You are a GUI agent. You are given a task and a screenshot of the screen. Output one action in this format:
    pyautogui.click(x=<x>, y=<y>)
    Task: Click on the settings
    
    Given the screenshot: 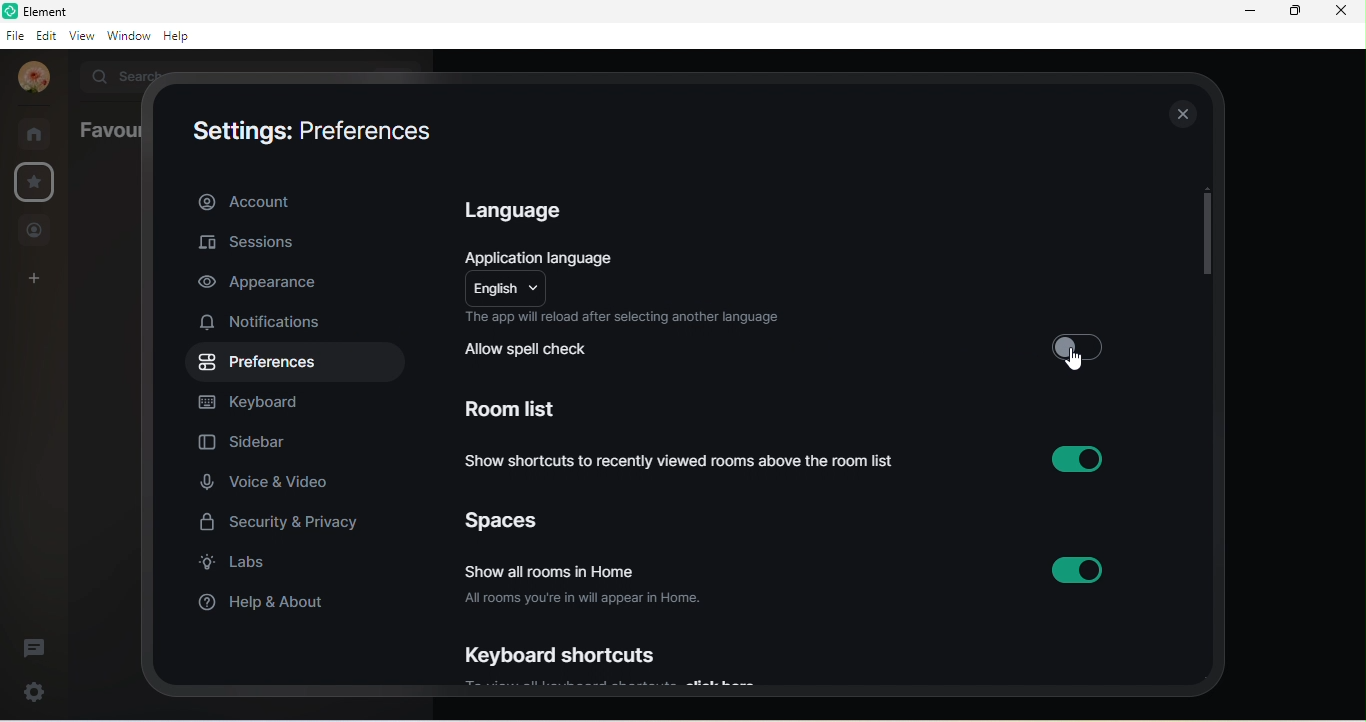 What is the action you would take?
    pyautogui.click(x=33, y=690)
    